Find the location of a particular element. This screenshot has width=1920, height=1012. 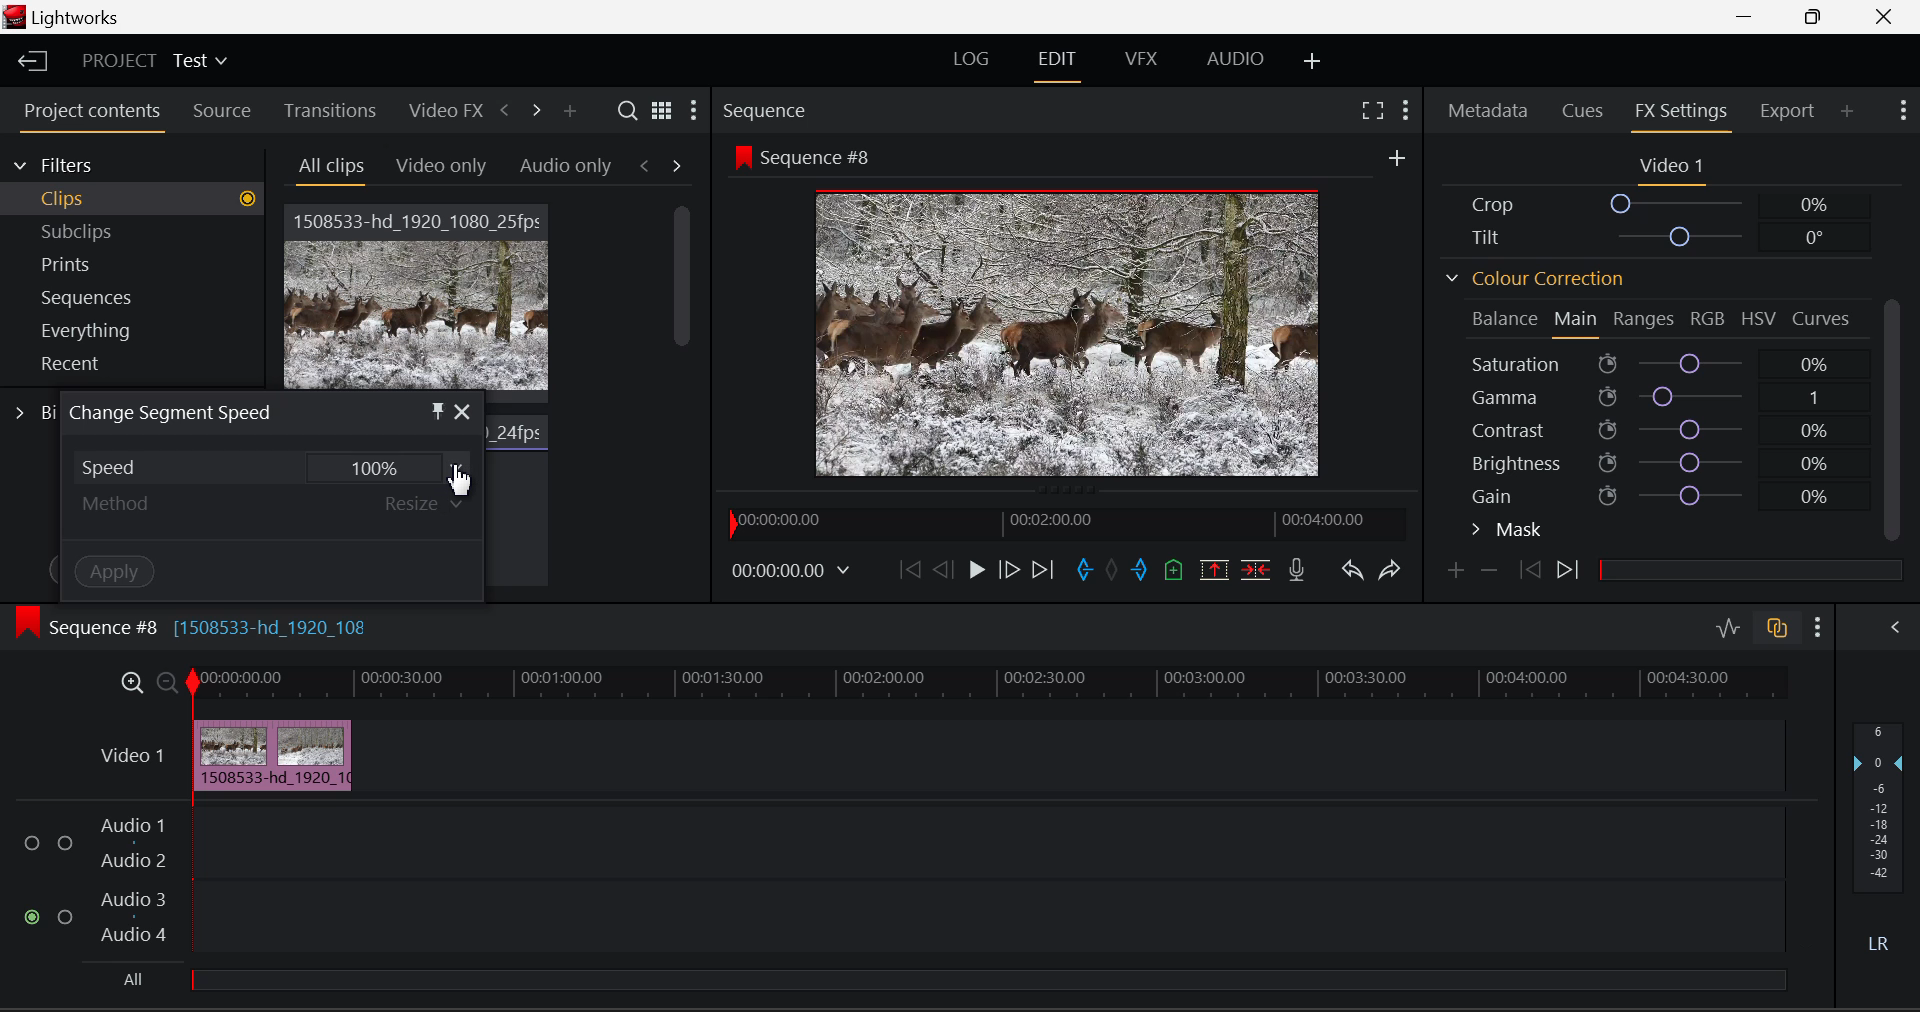

Curves is located at coordinates (1824, 318).